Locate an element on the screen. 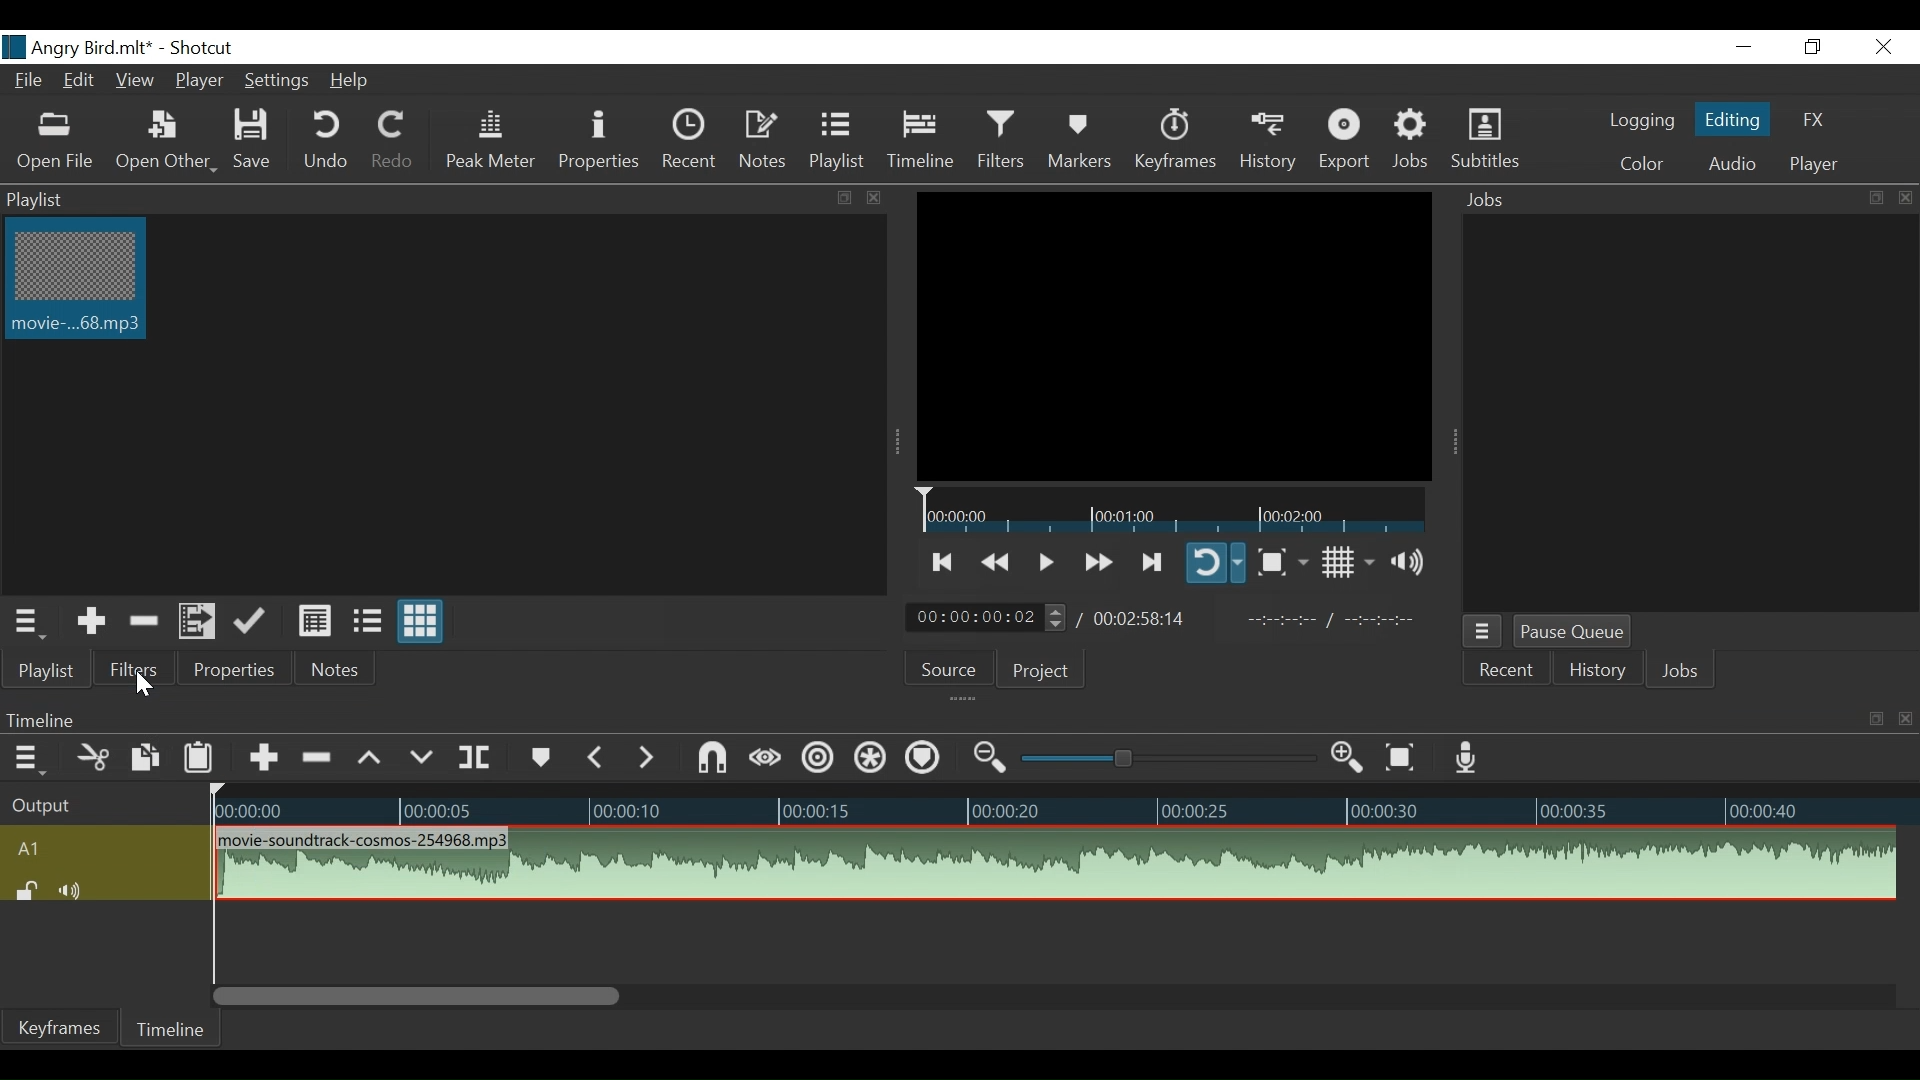 This screenshot has height=1080, width=1920. Ripple markers is located at coordinates (925, 757).